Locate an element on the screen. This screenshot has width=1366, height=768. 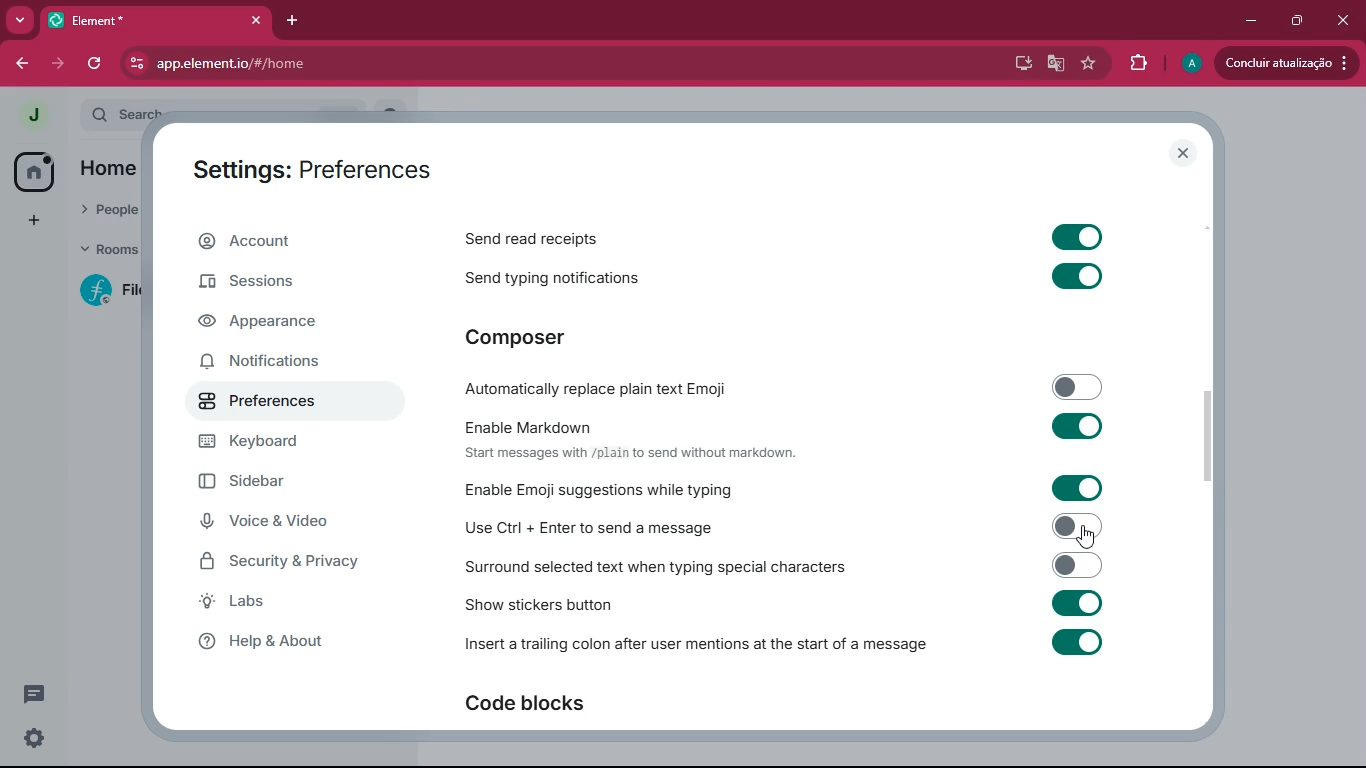
code blocks is located at coordinates (545, 705).